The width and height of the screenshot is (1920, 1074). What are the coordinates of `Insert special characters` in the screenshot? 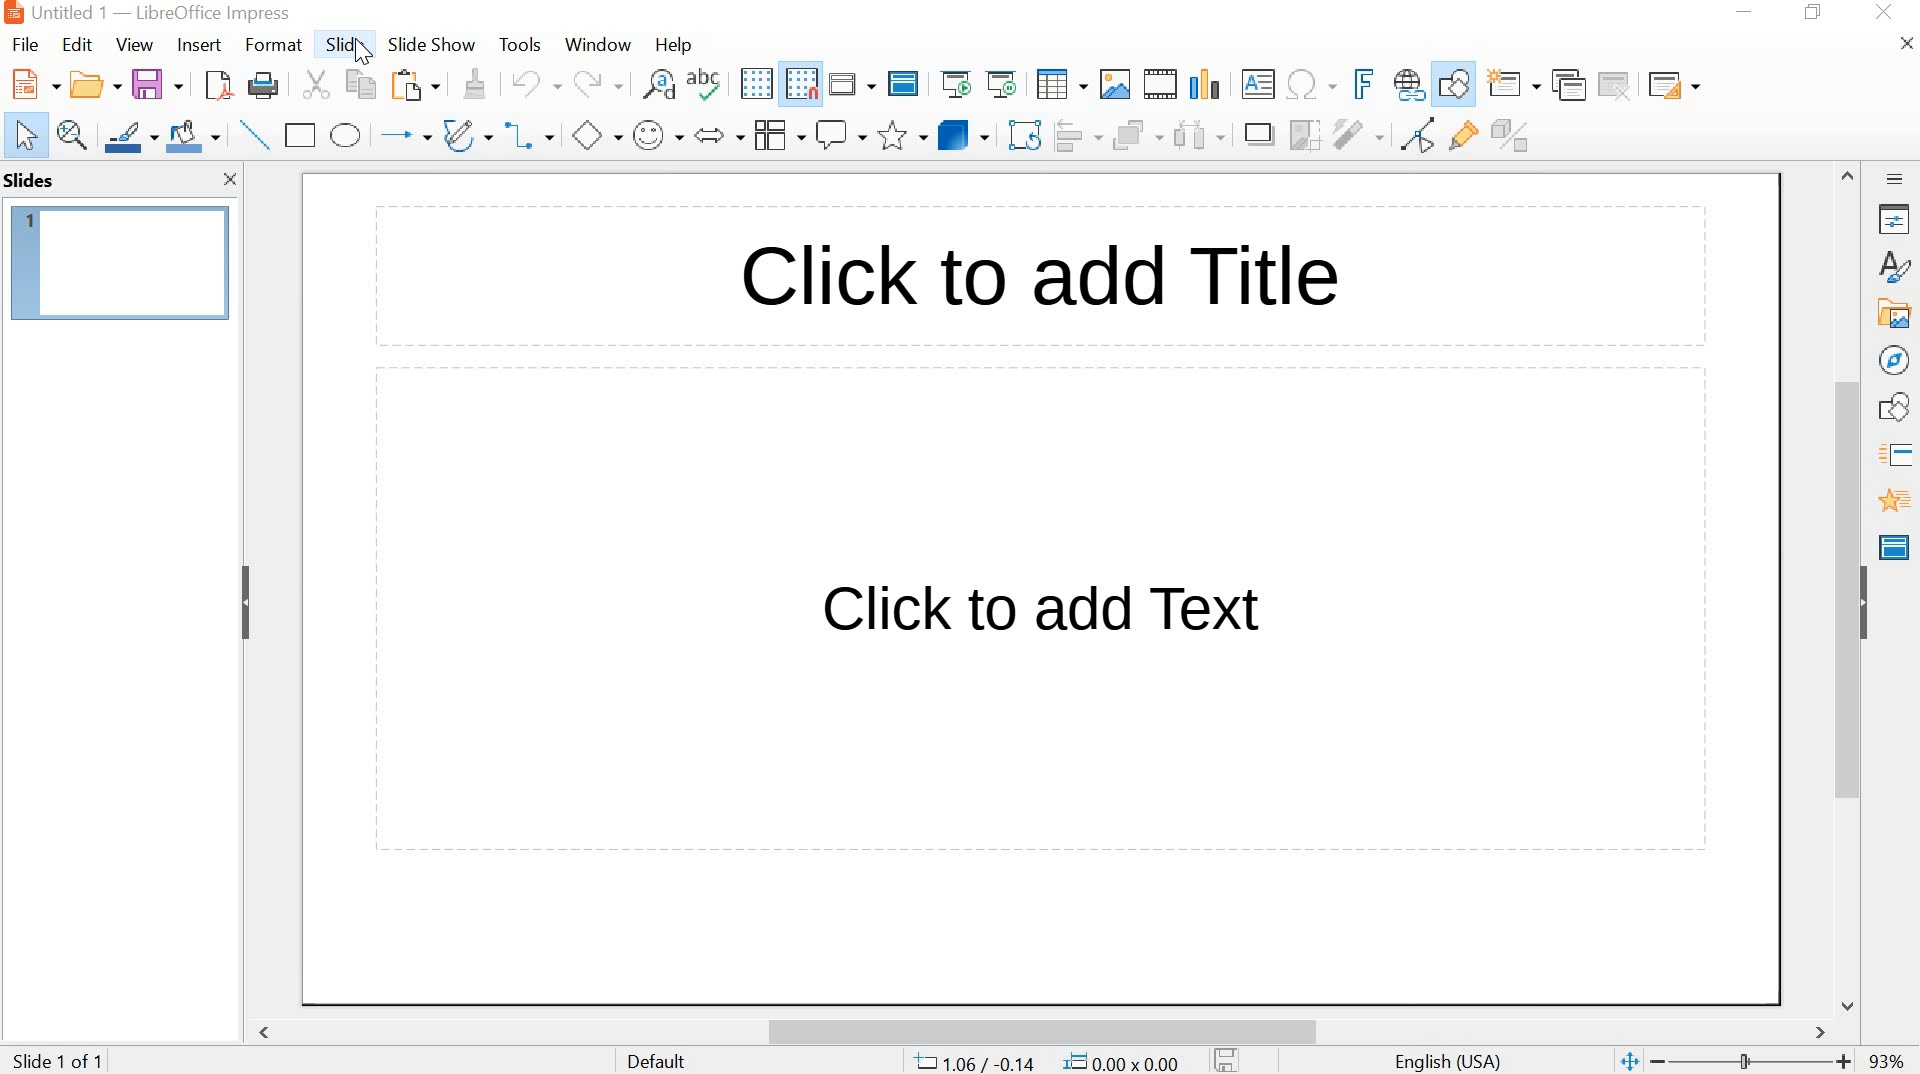 It's located at (1313, 84).